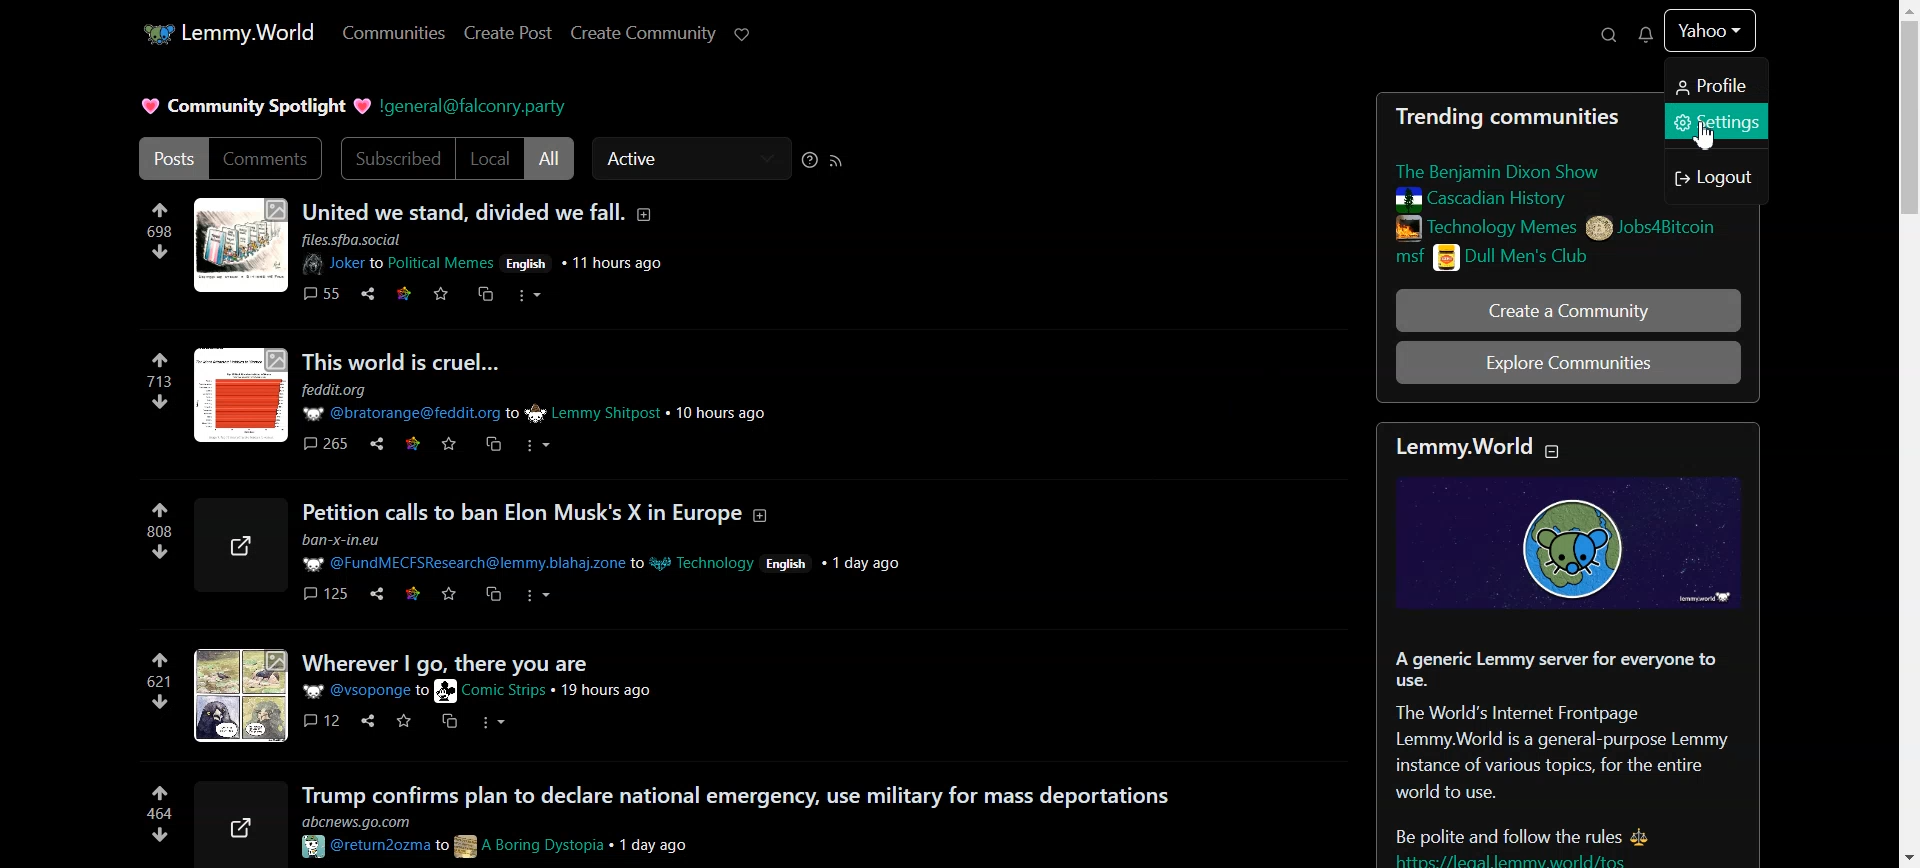  What do you see at coordinates (689, 158) in the screenshot?
I see `Active` at bounding box center [689, 158].